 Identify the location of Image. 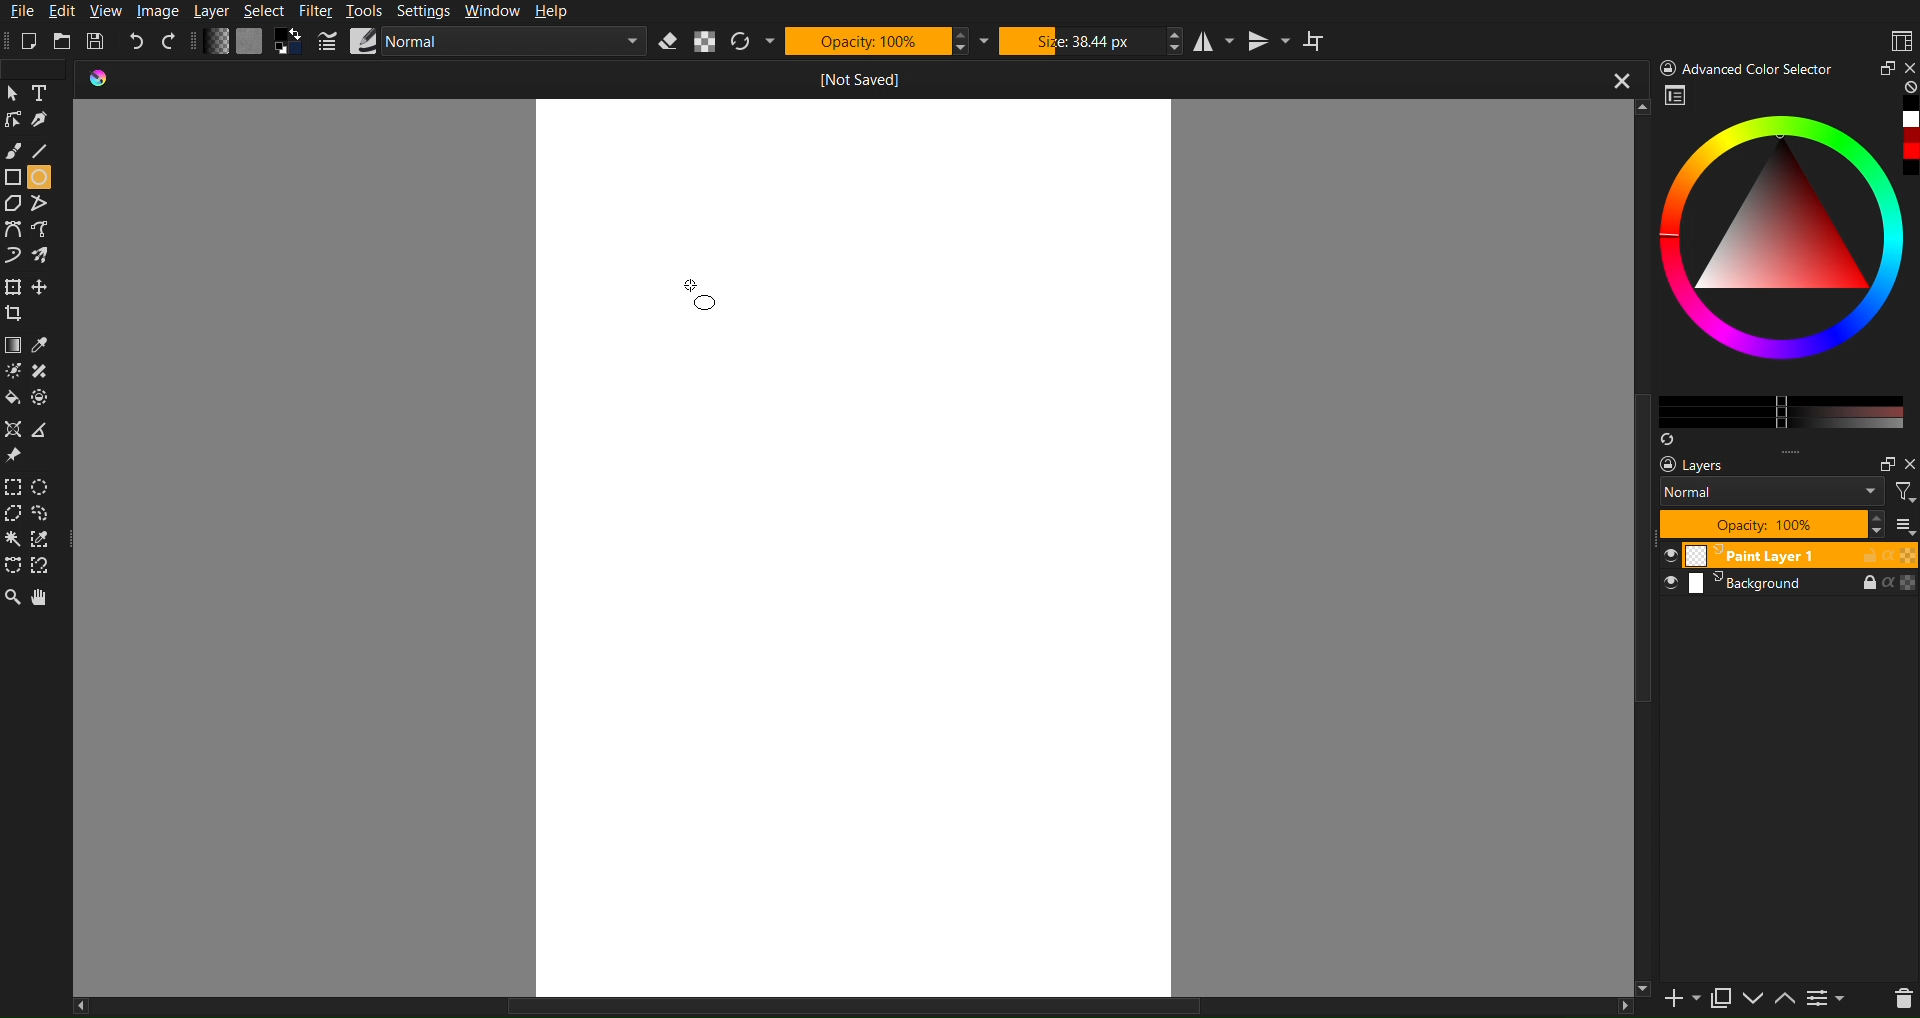
(156, 12).